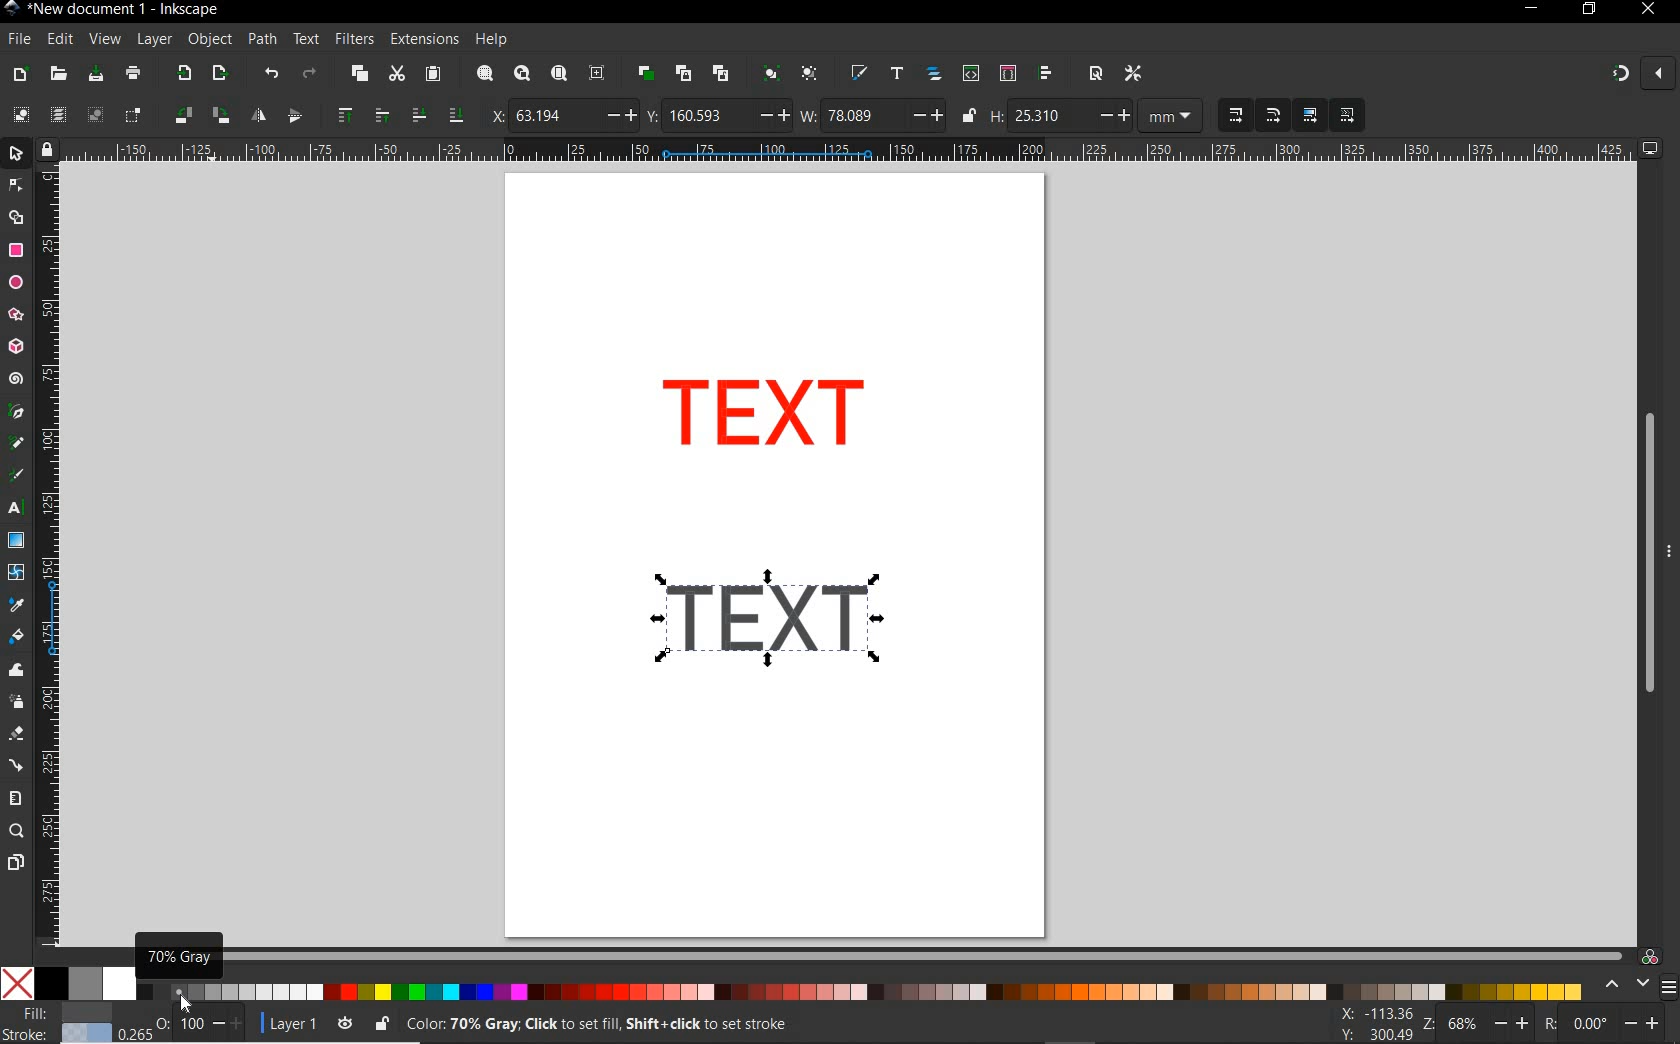  I want to click on deselect, so click(93, 116).